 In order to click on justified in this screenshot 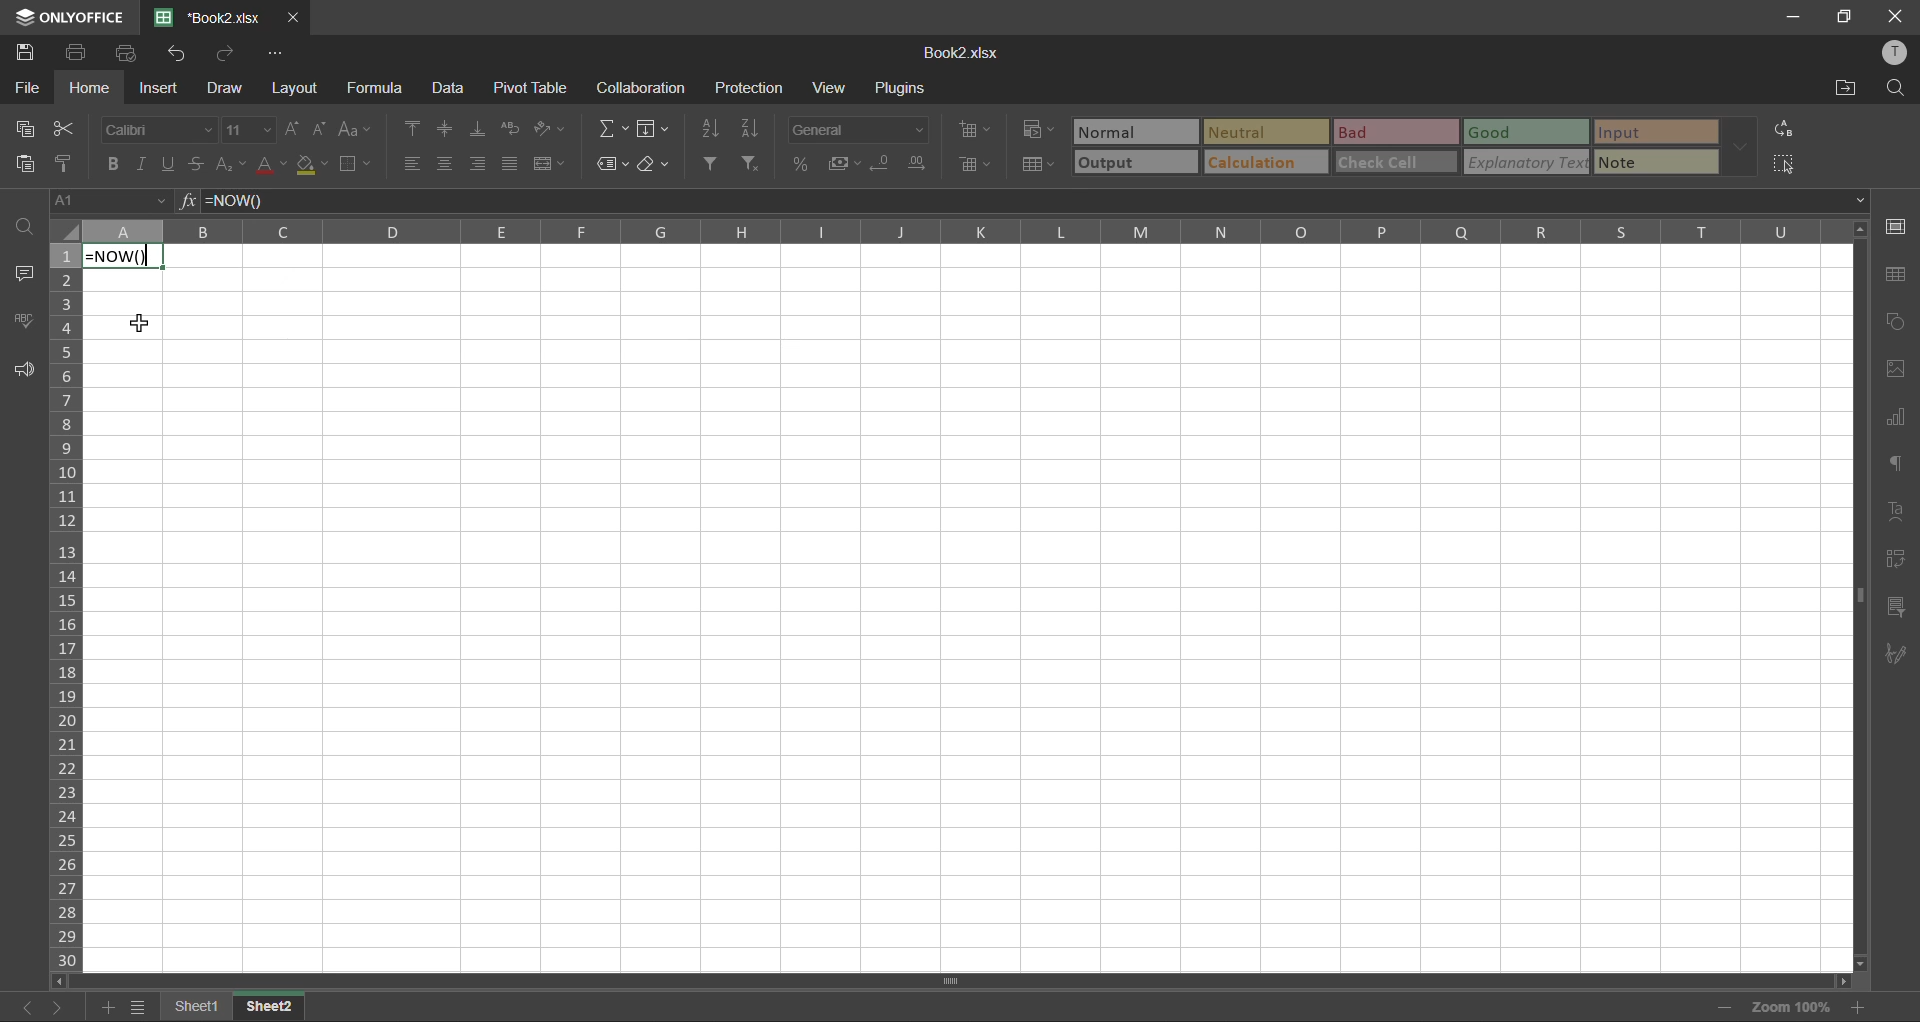, I will do `click(512, 162)`.